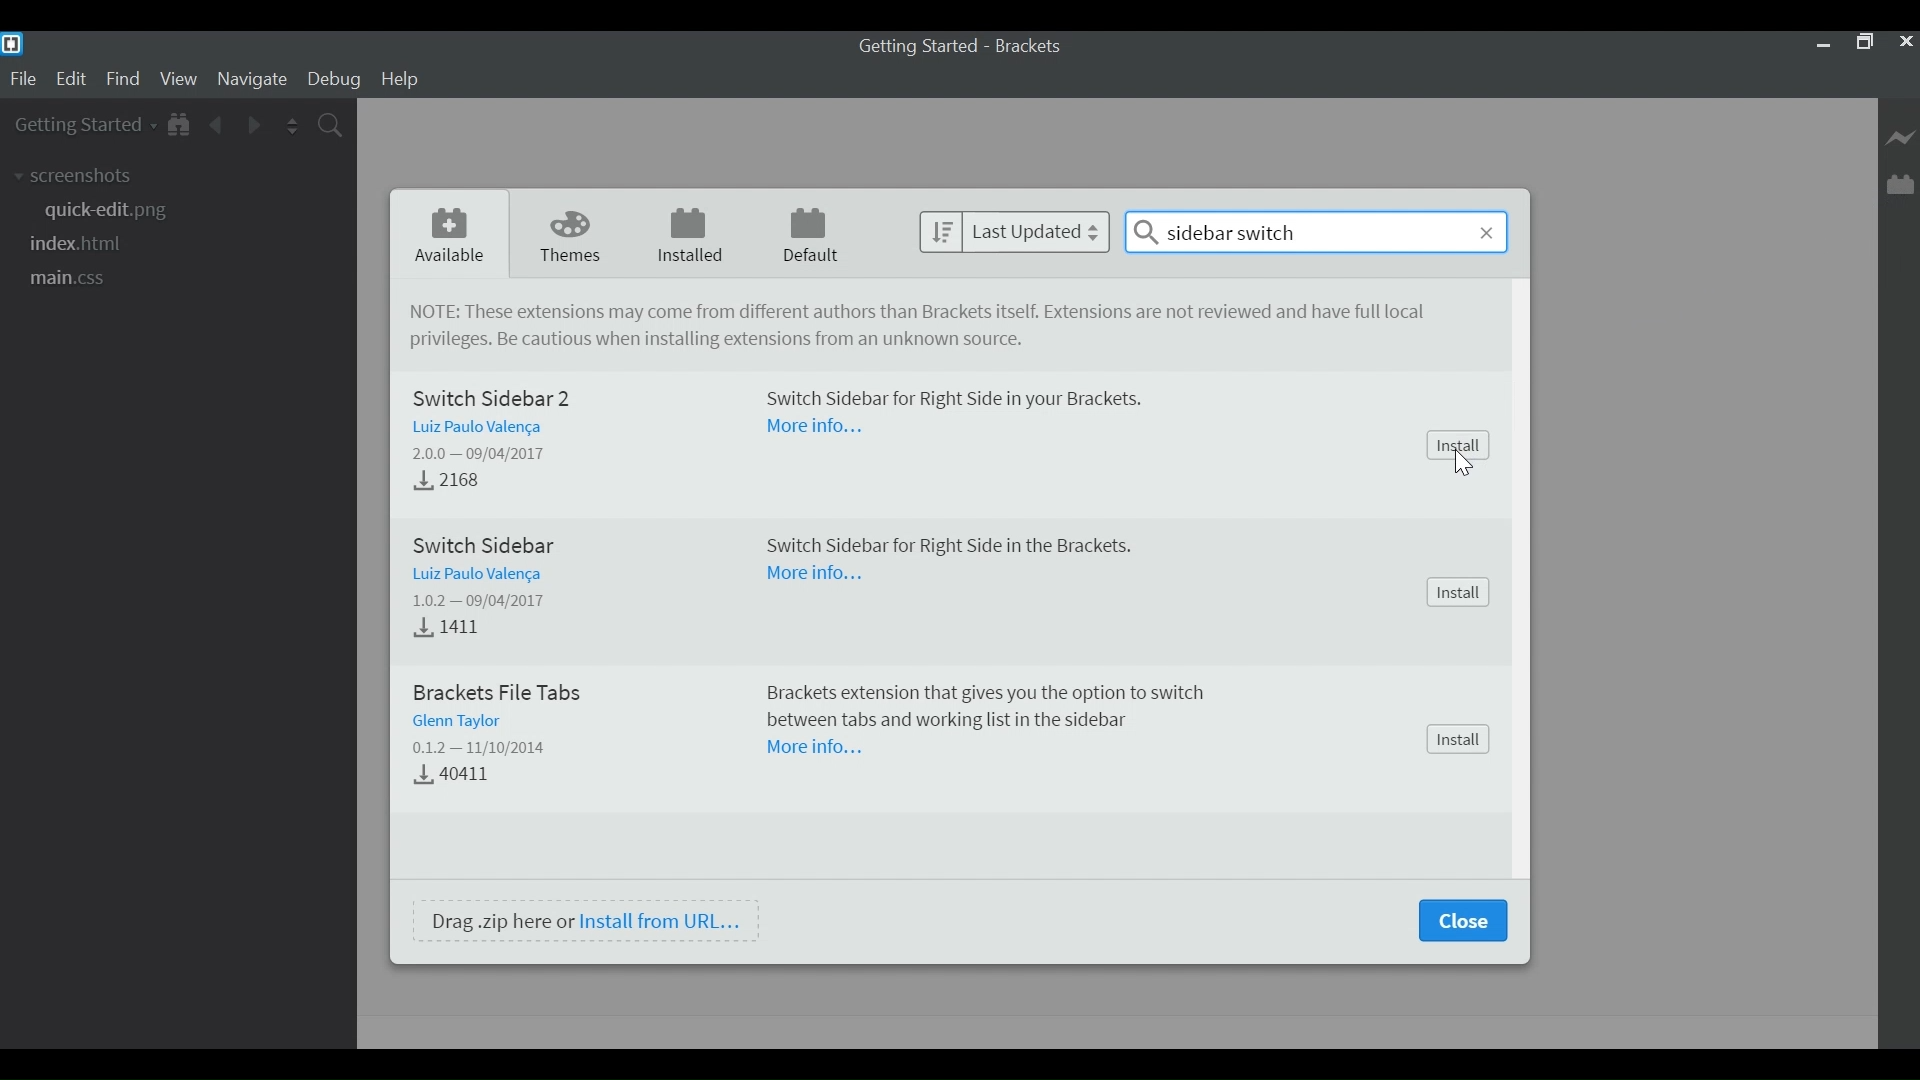 This screenshot has height=1080, width=1920. What do you see at coordinates (451, 232) in the screenshot?
I see `Available` at bounding box center [451, 232].